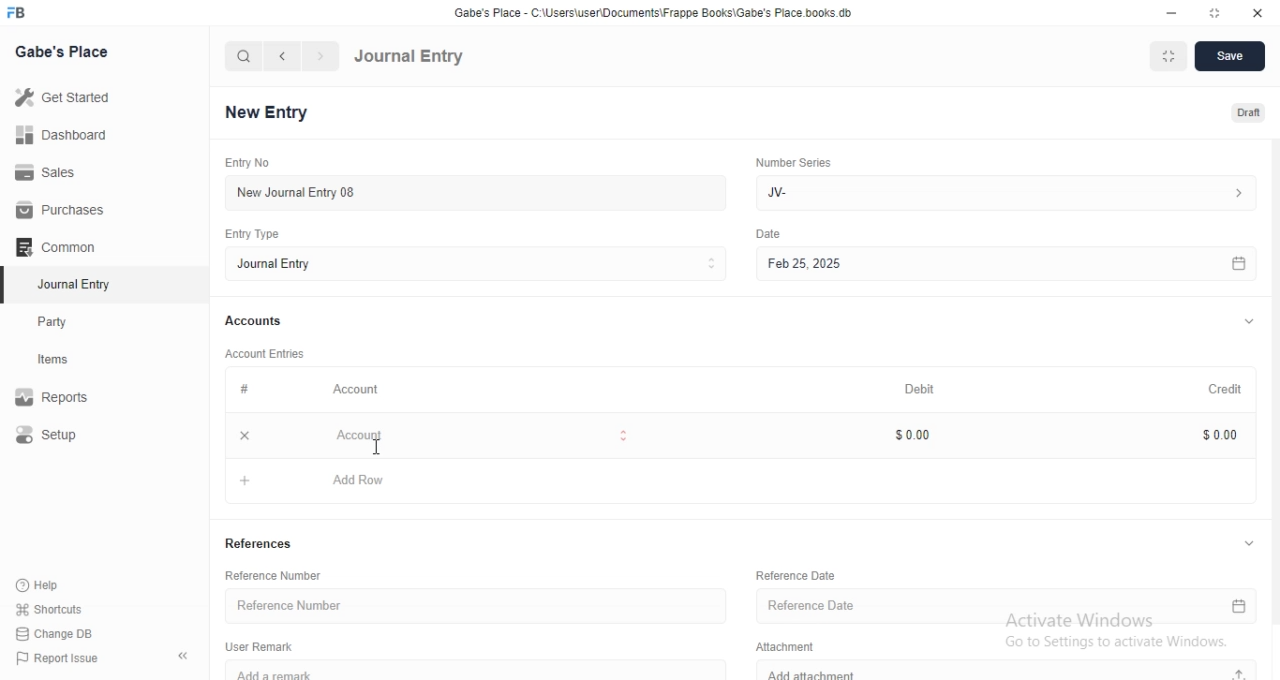 The width and height of the screenshot is (1280, 680). What do you see at coordinates (261, 545) in the screenshot?
I see `References` at bounding box center [261, 545].